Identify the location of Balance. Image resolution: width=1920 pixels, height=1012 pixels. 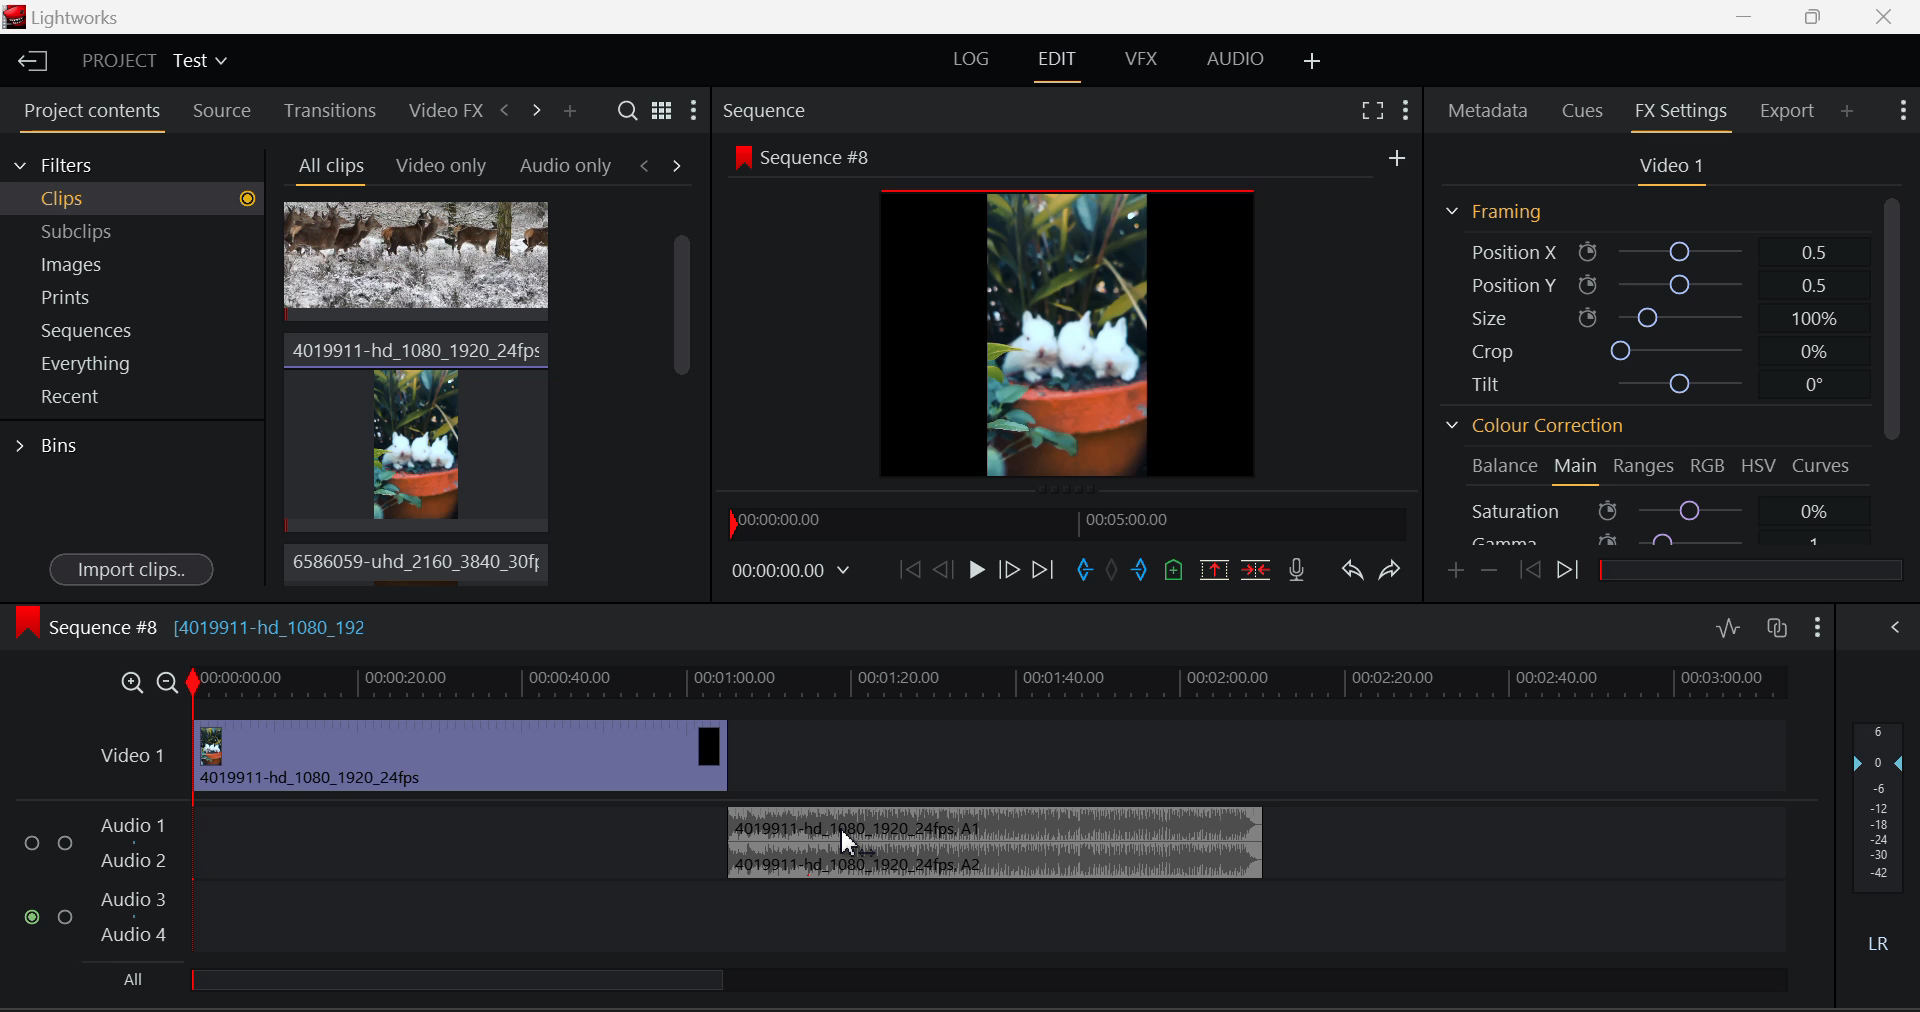
(1500, 468).